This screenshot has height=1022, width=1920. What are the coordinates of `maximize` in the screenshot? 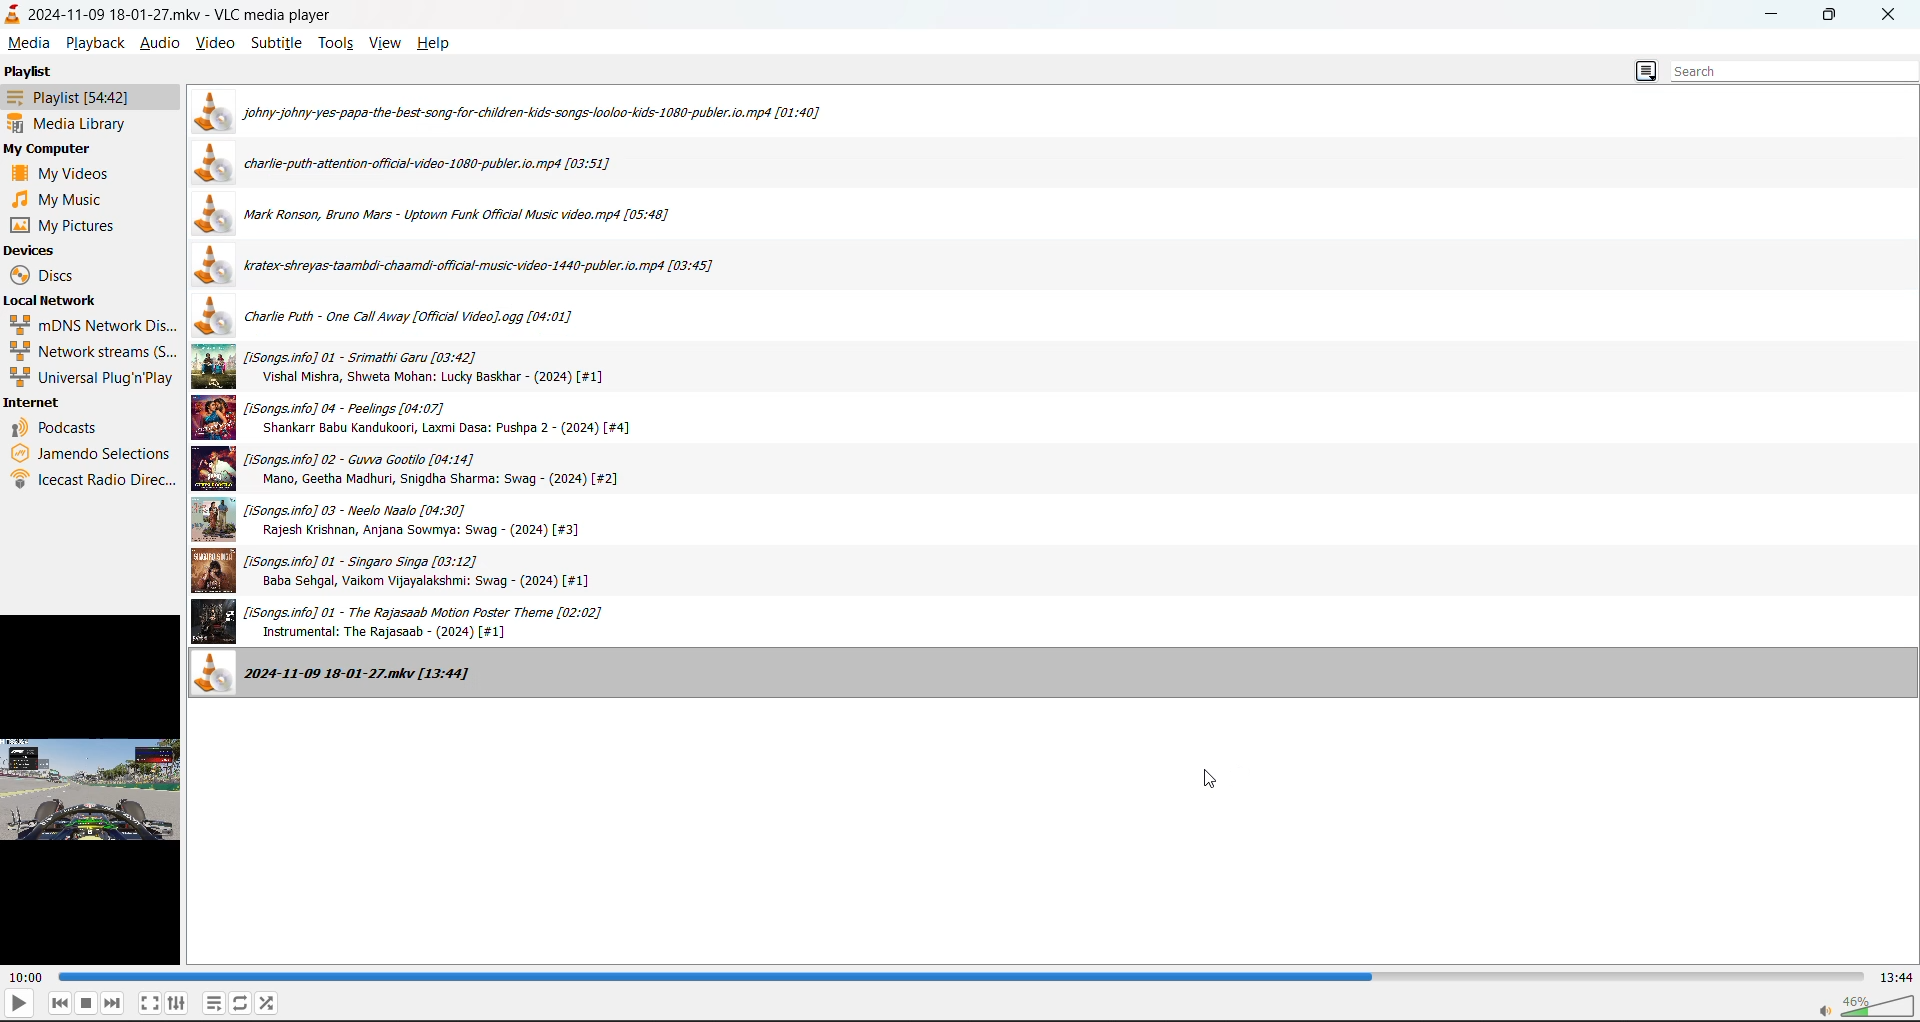 It's located at (1830, 20).